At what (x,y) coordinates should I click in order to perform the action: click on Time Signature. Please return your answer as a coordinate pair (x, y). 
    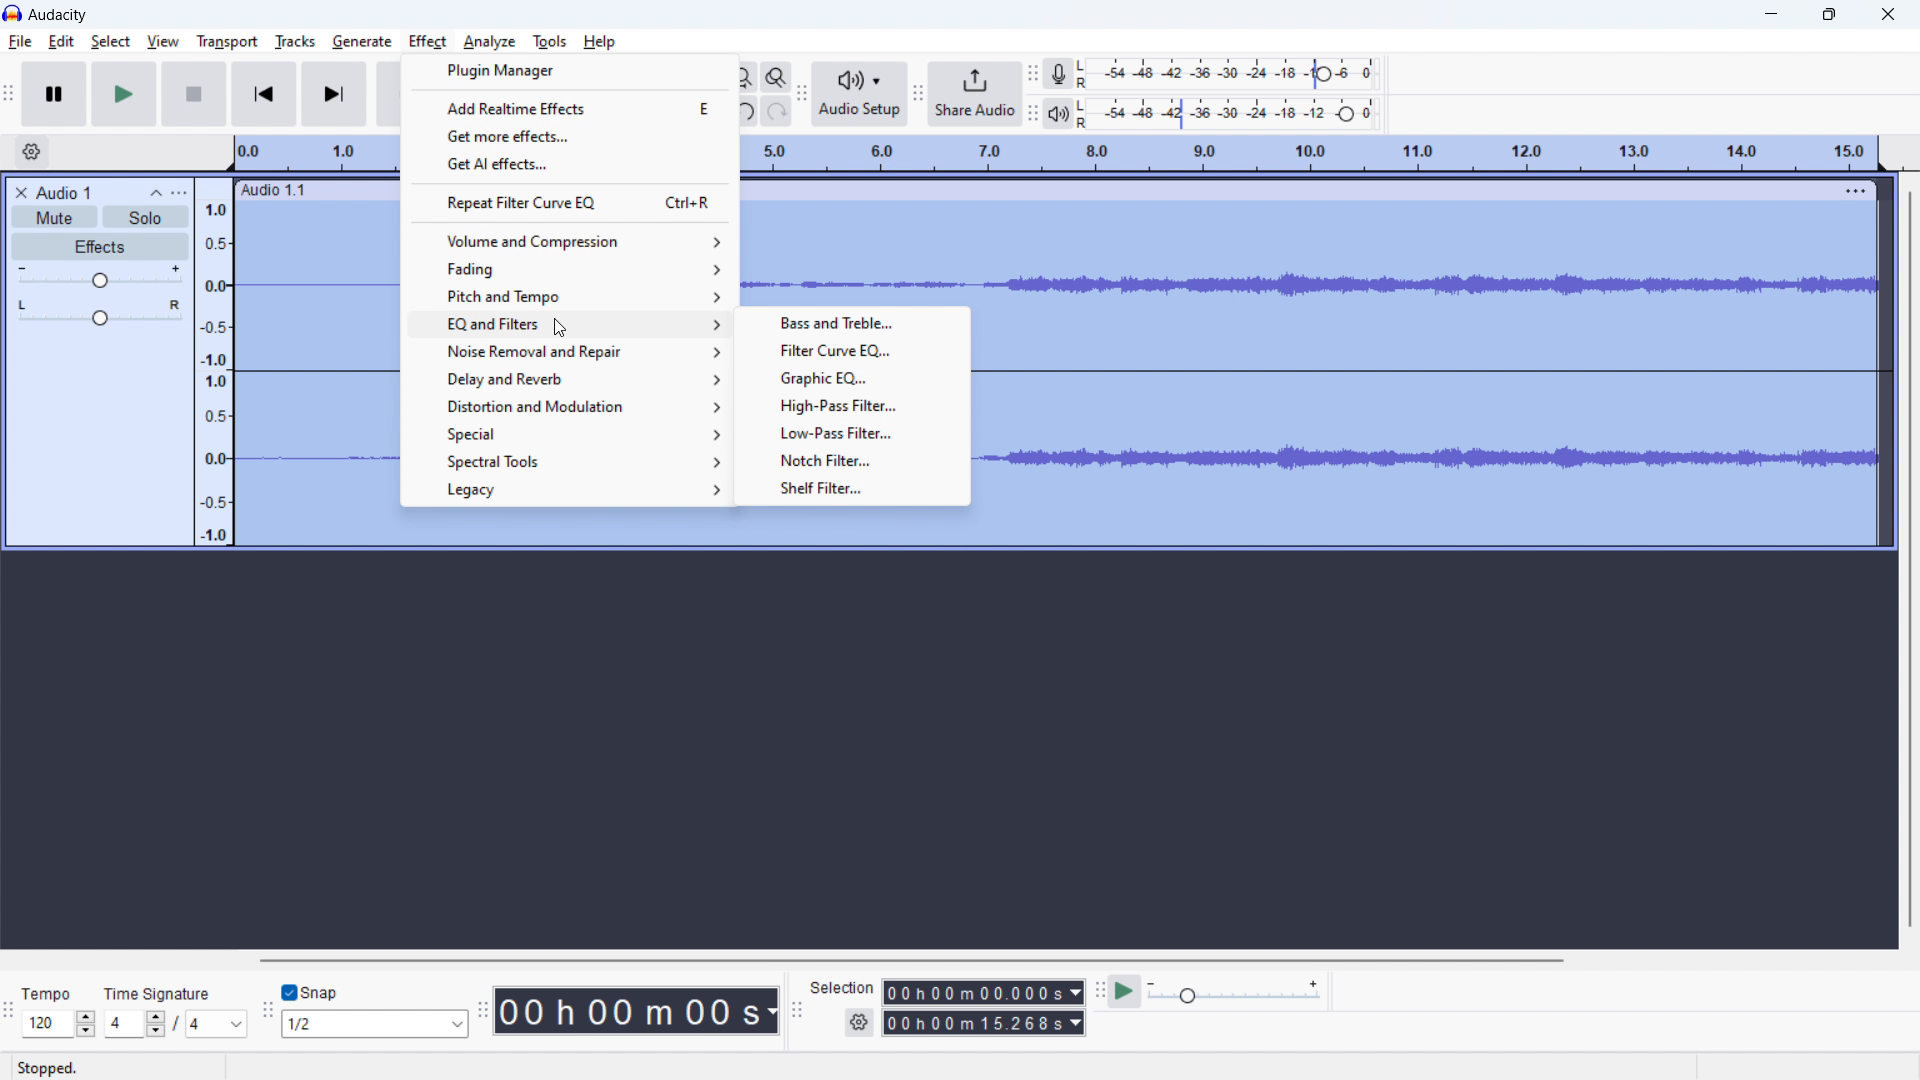
    Looking at the image, I should click on (160, 989).